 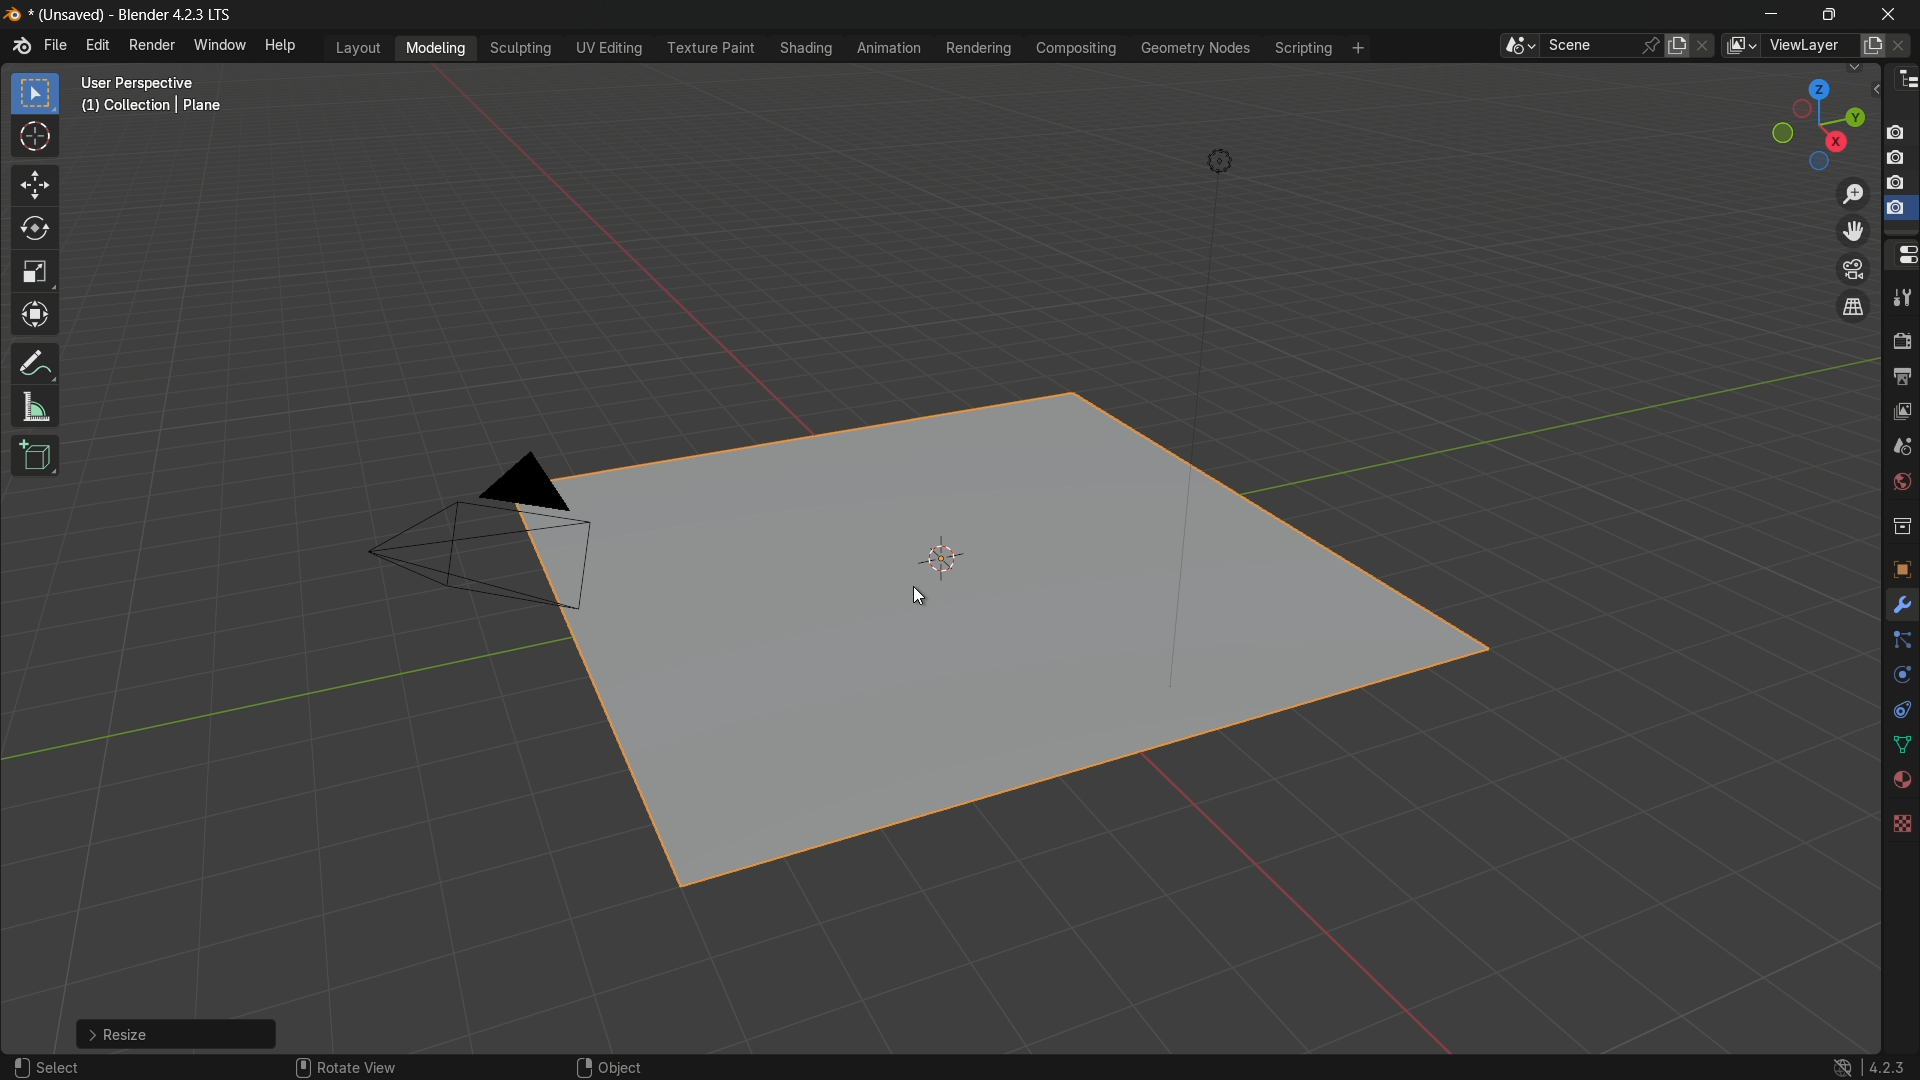 What do you see at coordinates (944, 643) in the screenshot?
I see `plane scaled` at bounding box center [944, 643].